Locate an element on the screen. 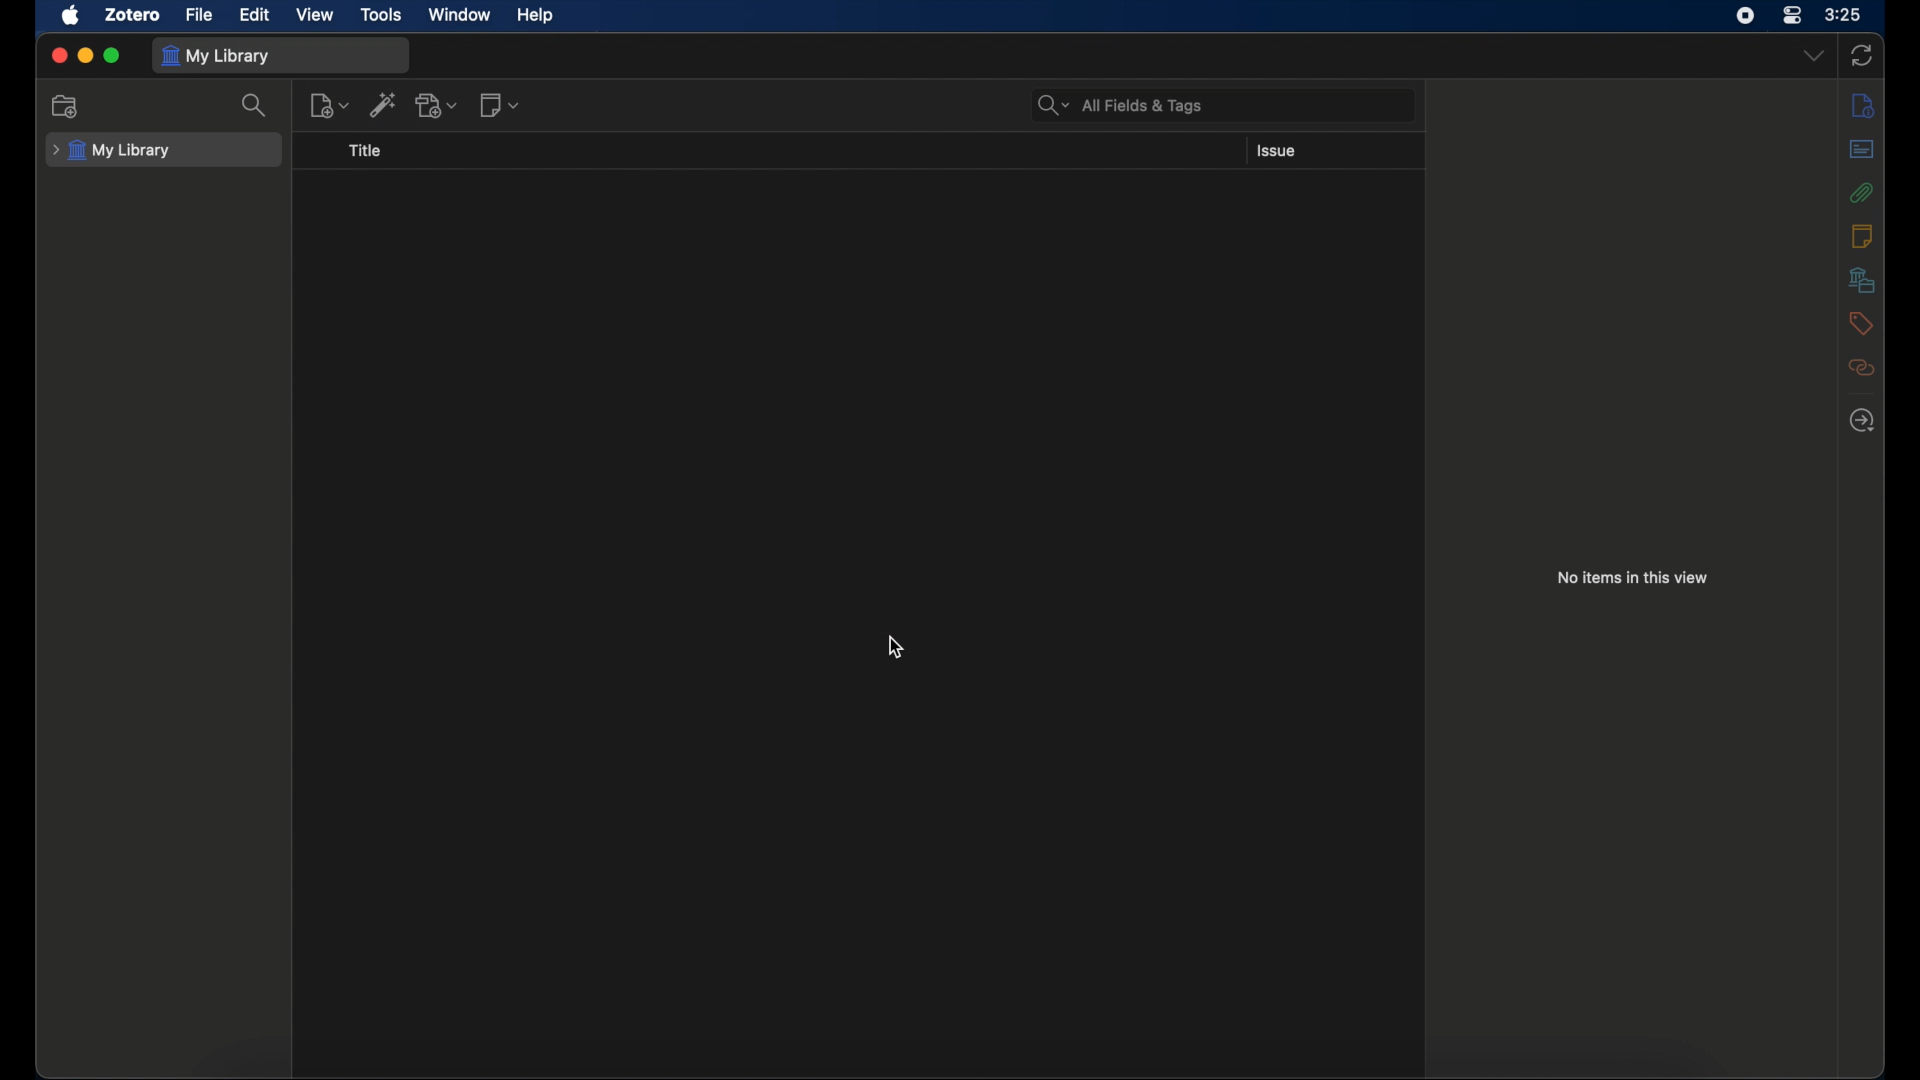 The height and width of the screenshot is (1080, 1920). help is located at coordinates (534, 16).